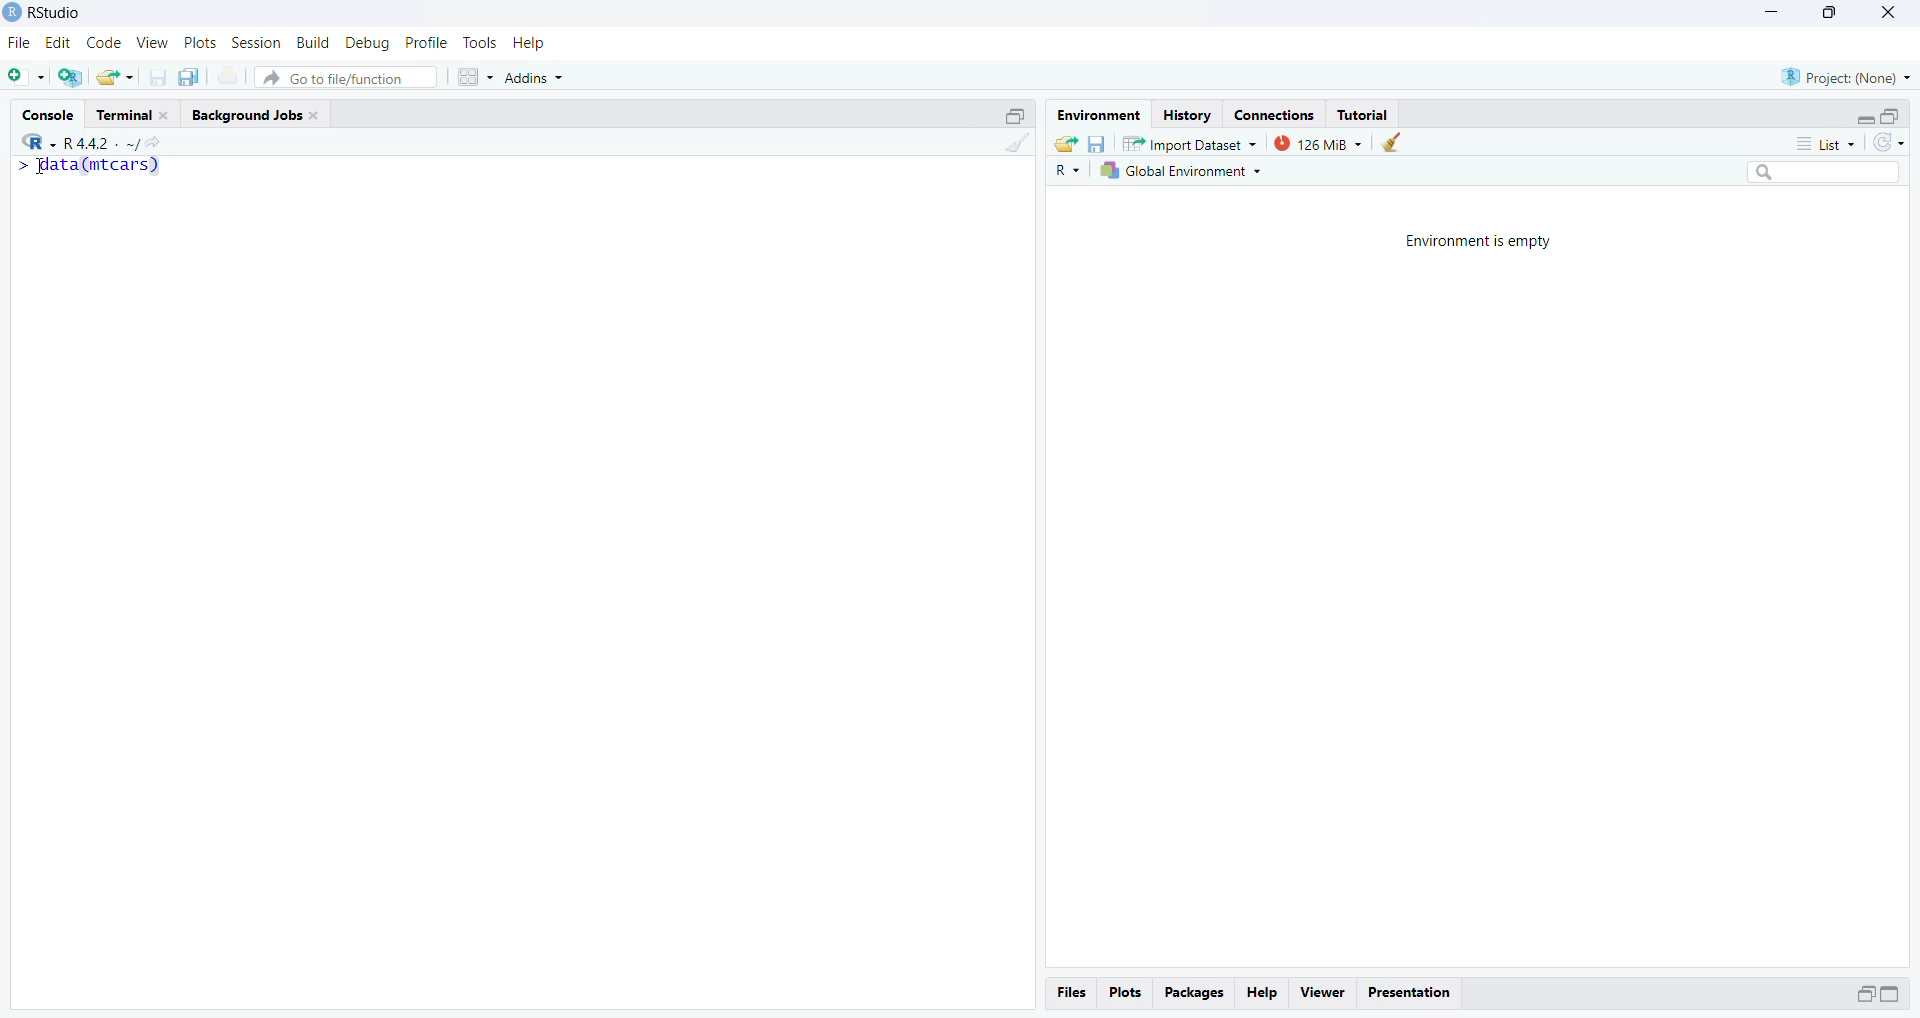 Image resolution: width=1920 pixels, height=1018 pixels. What do you see at coordinates (1364, 114) in the screenshot?
I see `Tutorial` at bounding box center [1364, 114].